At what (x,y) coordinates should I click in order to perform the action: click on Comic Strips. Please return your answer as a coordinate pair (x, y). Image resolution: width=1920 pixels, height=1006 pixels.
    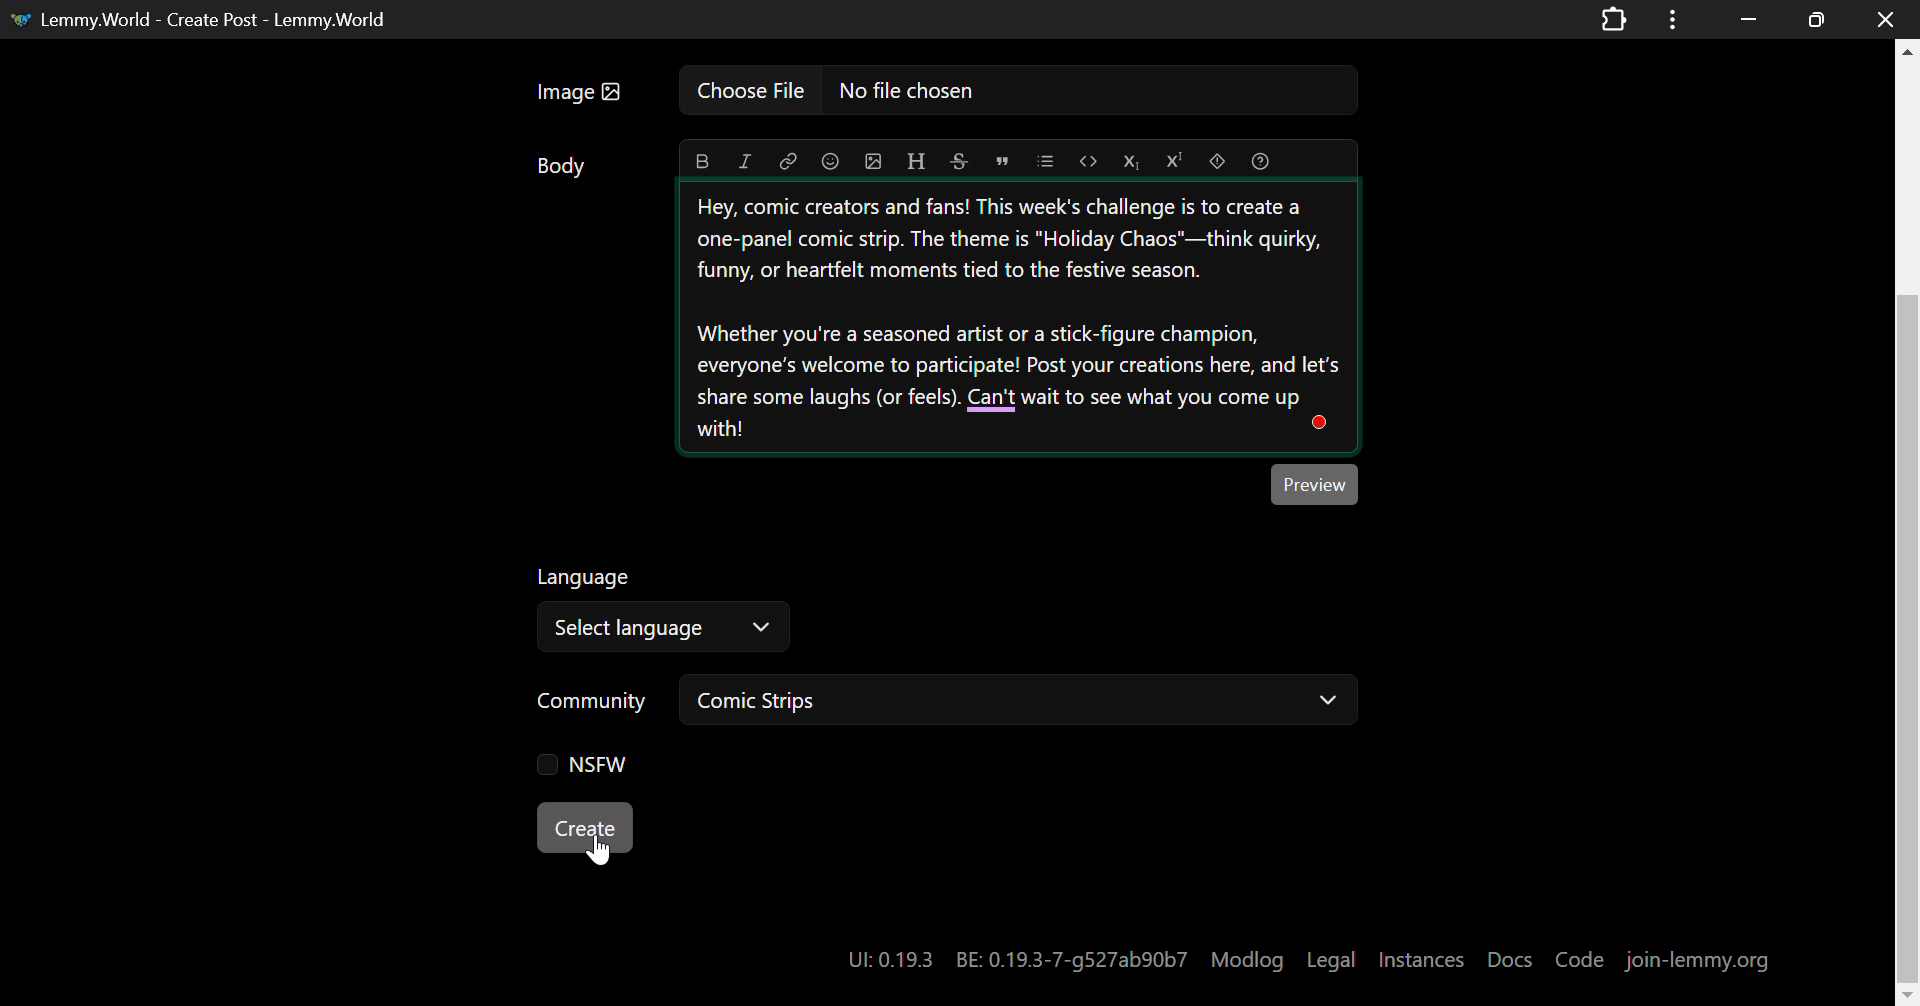
    Looking at the image, I should click on (1024, 700).